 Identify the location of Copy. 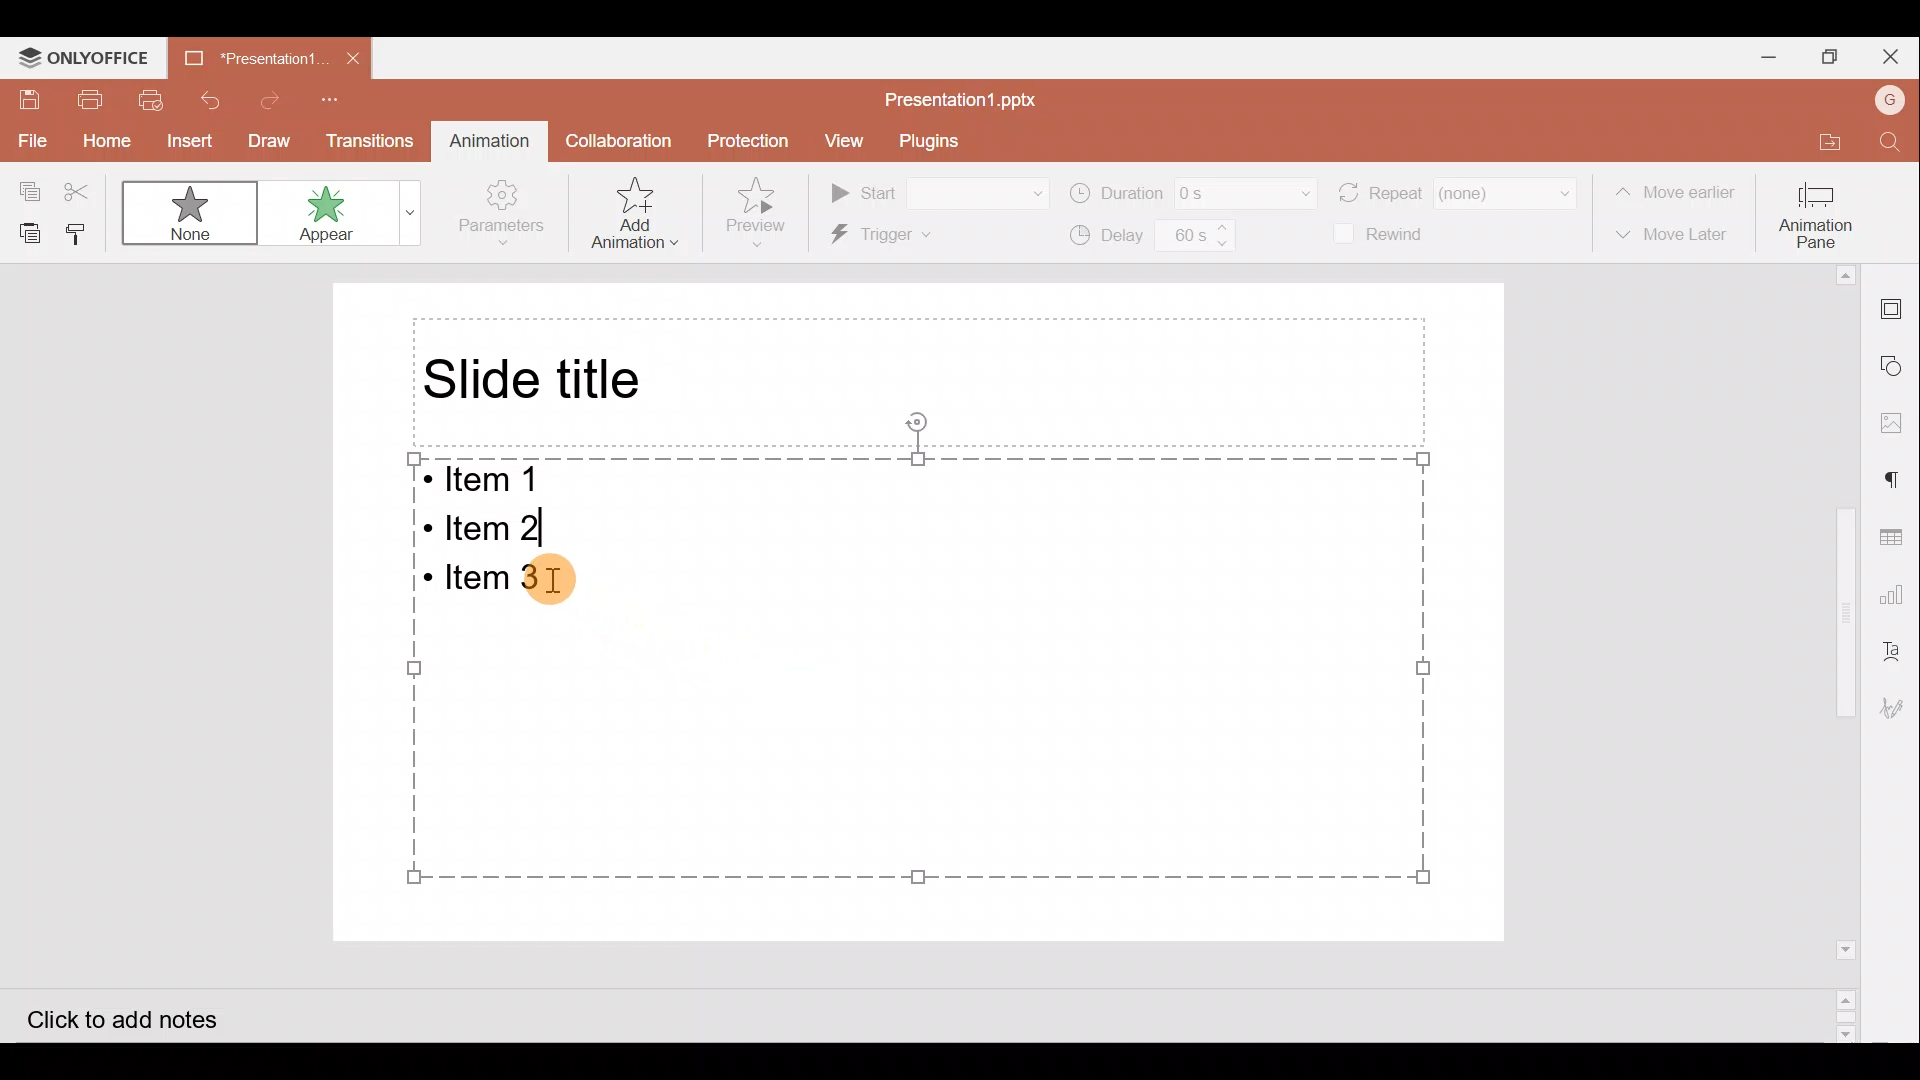
(26, 190).